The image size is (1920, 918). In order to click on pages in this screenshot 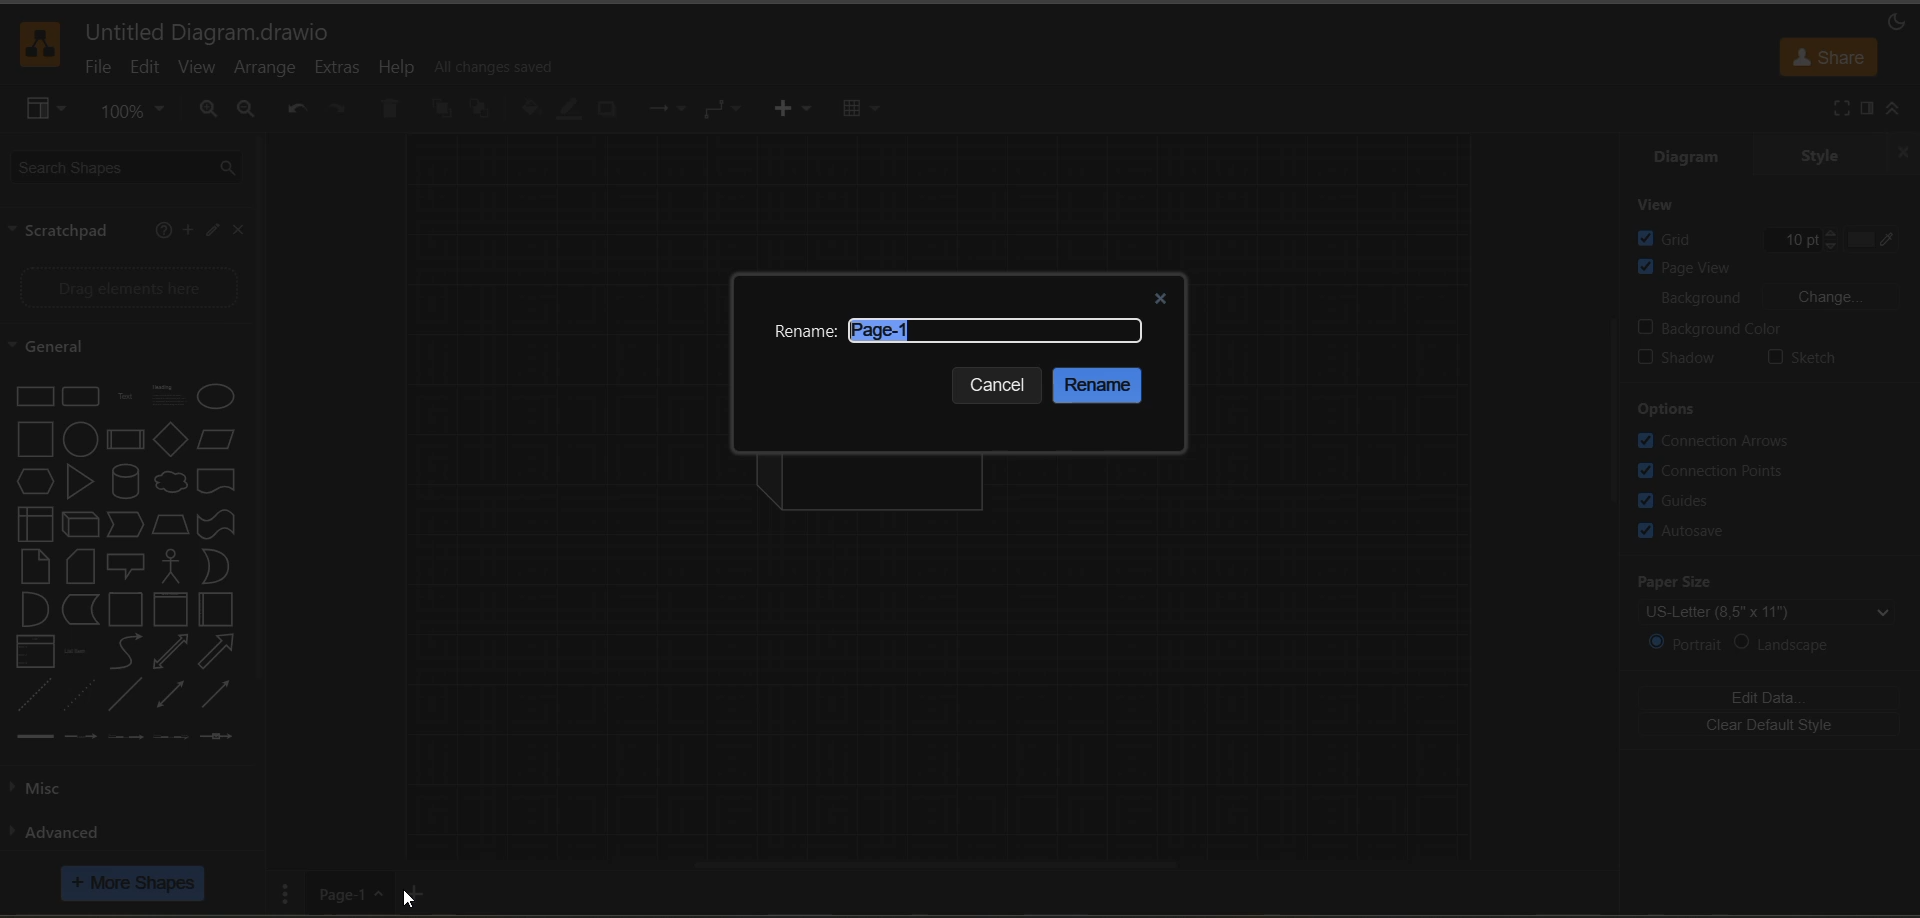, I will do `click(291, 893)`.